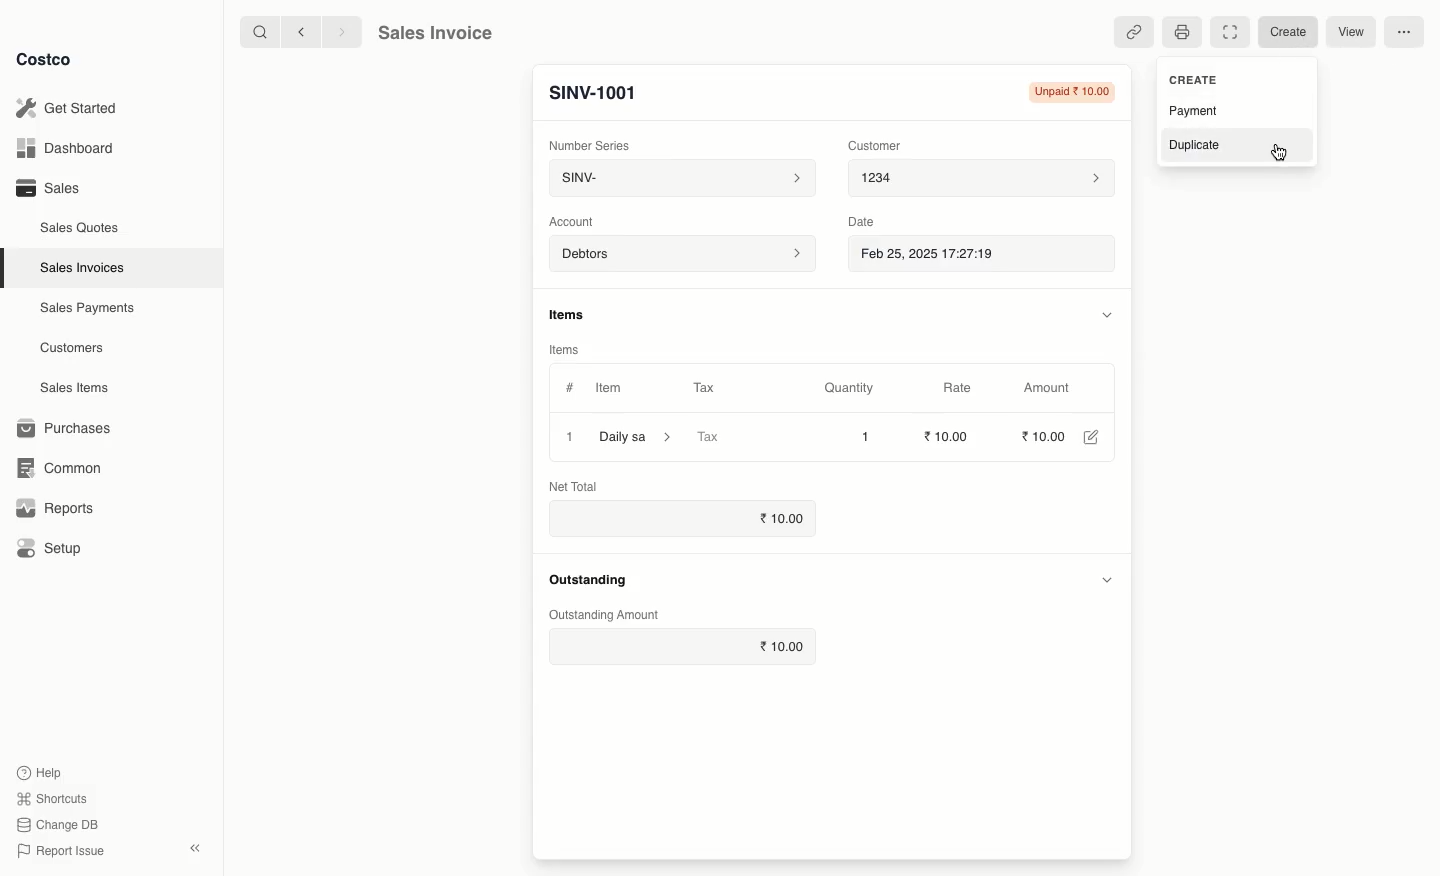  Describe the element at coordinates (682, 179) in the screenshot. I see `SINV-` at that location.